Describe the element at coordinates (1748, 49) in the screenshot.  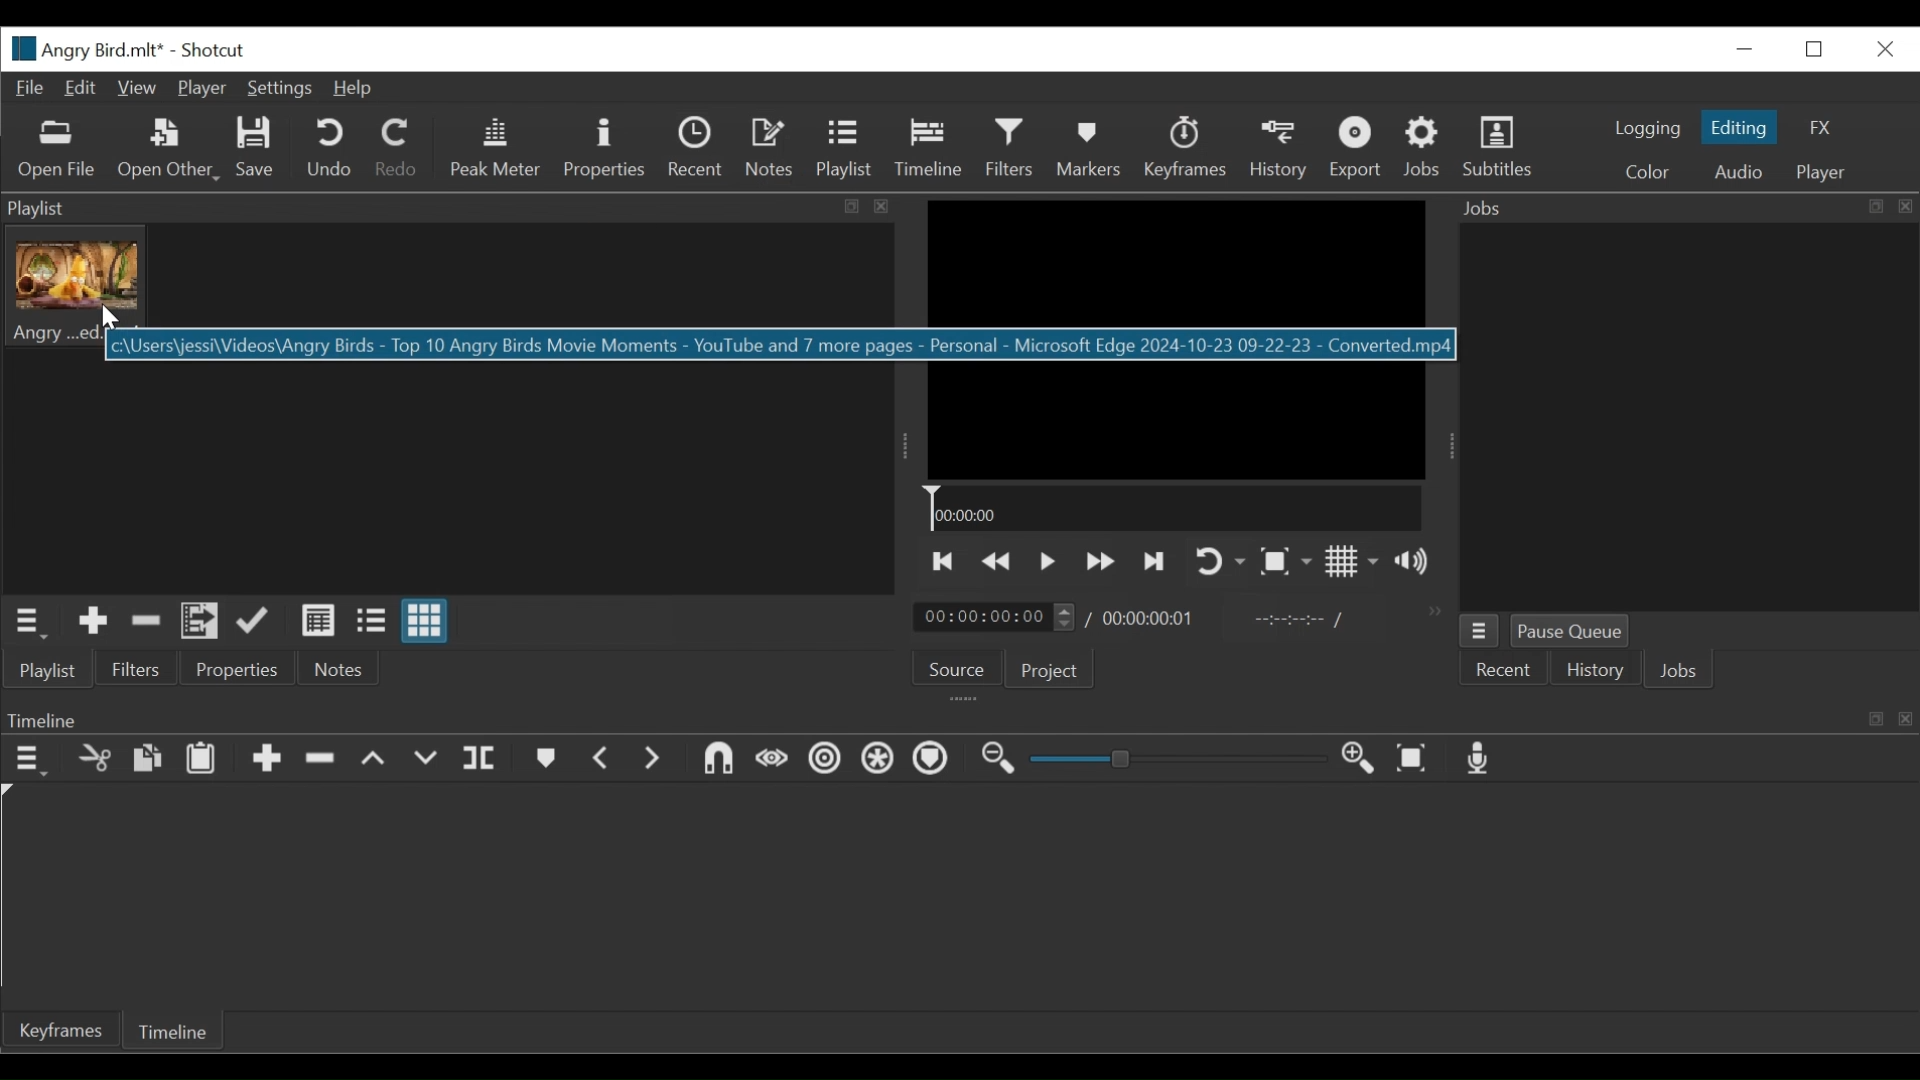
I see `Minimize` at that location.